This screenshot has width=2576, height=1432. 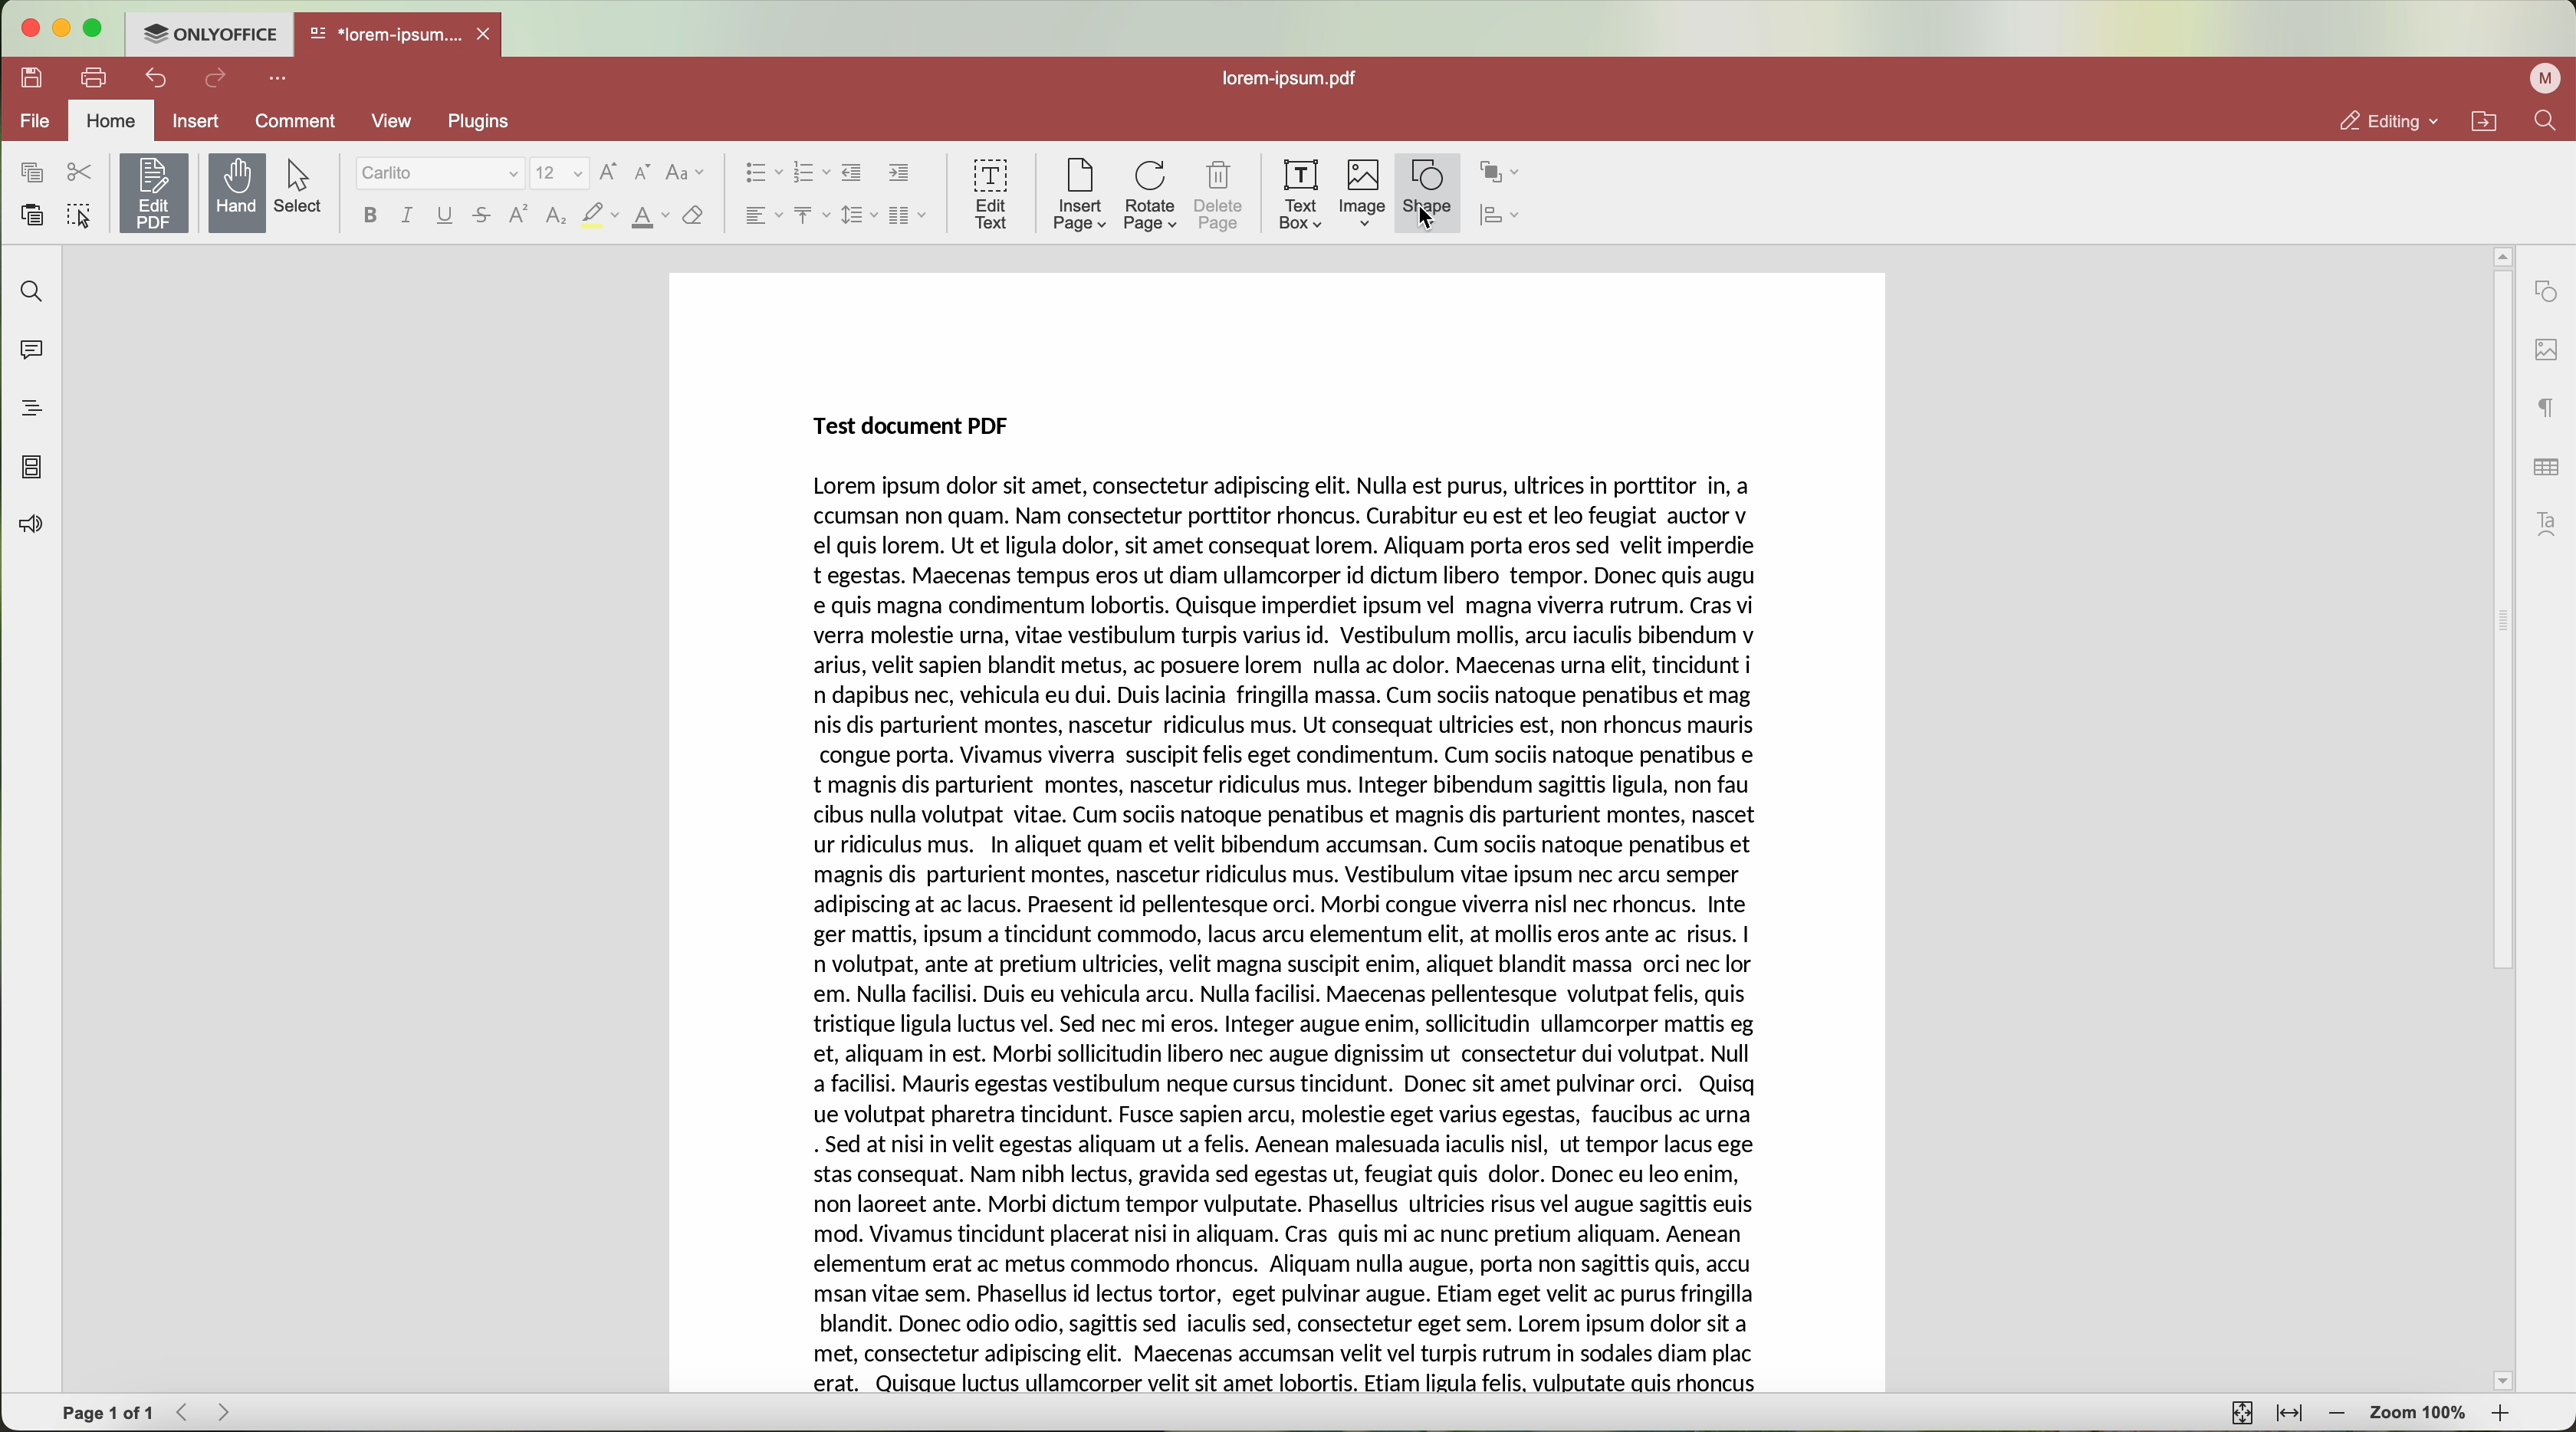 I want to click on image settings, so click(x=2545, y=349).